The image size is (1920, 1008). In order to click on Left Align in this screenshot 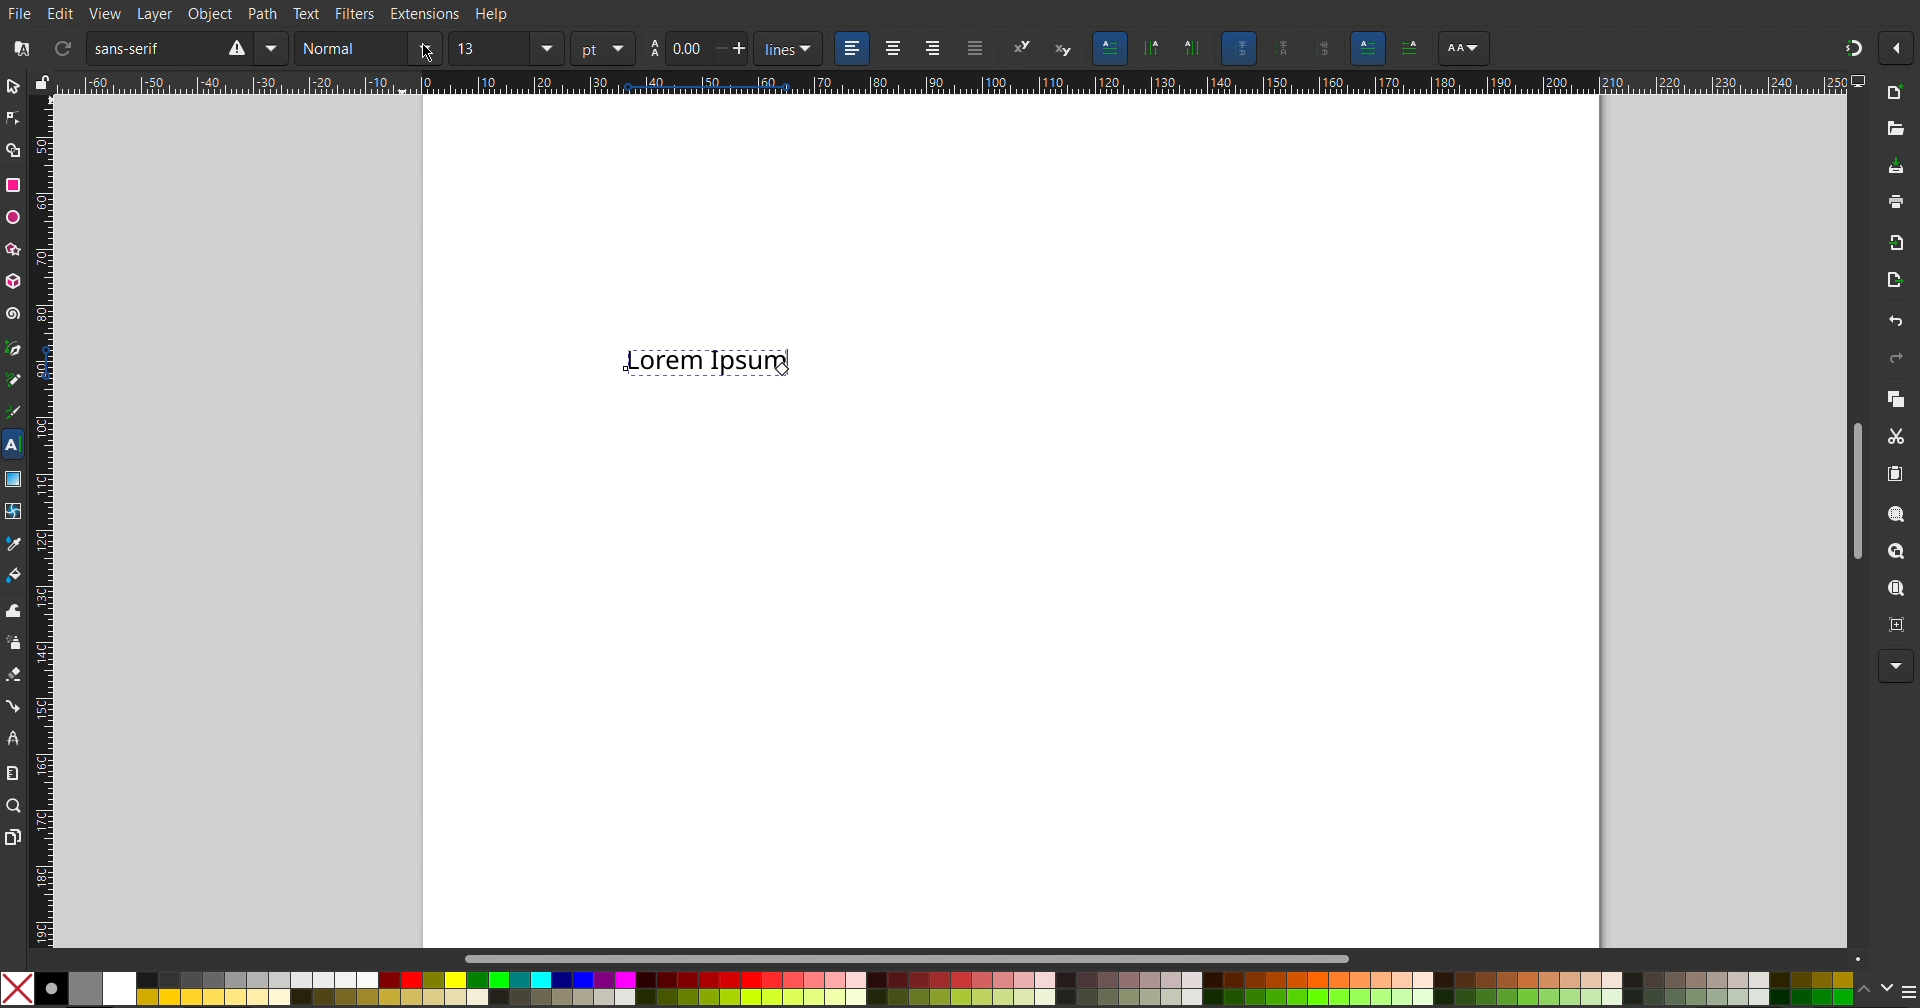, I will do `click(853, 49)`.